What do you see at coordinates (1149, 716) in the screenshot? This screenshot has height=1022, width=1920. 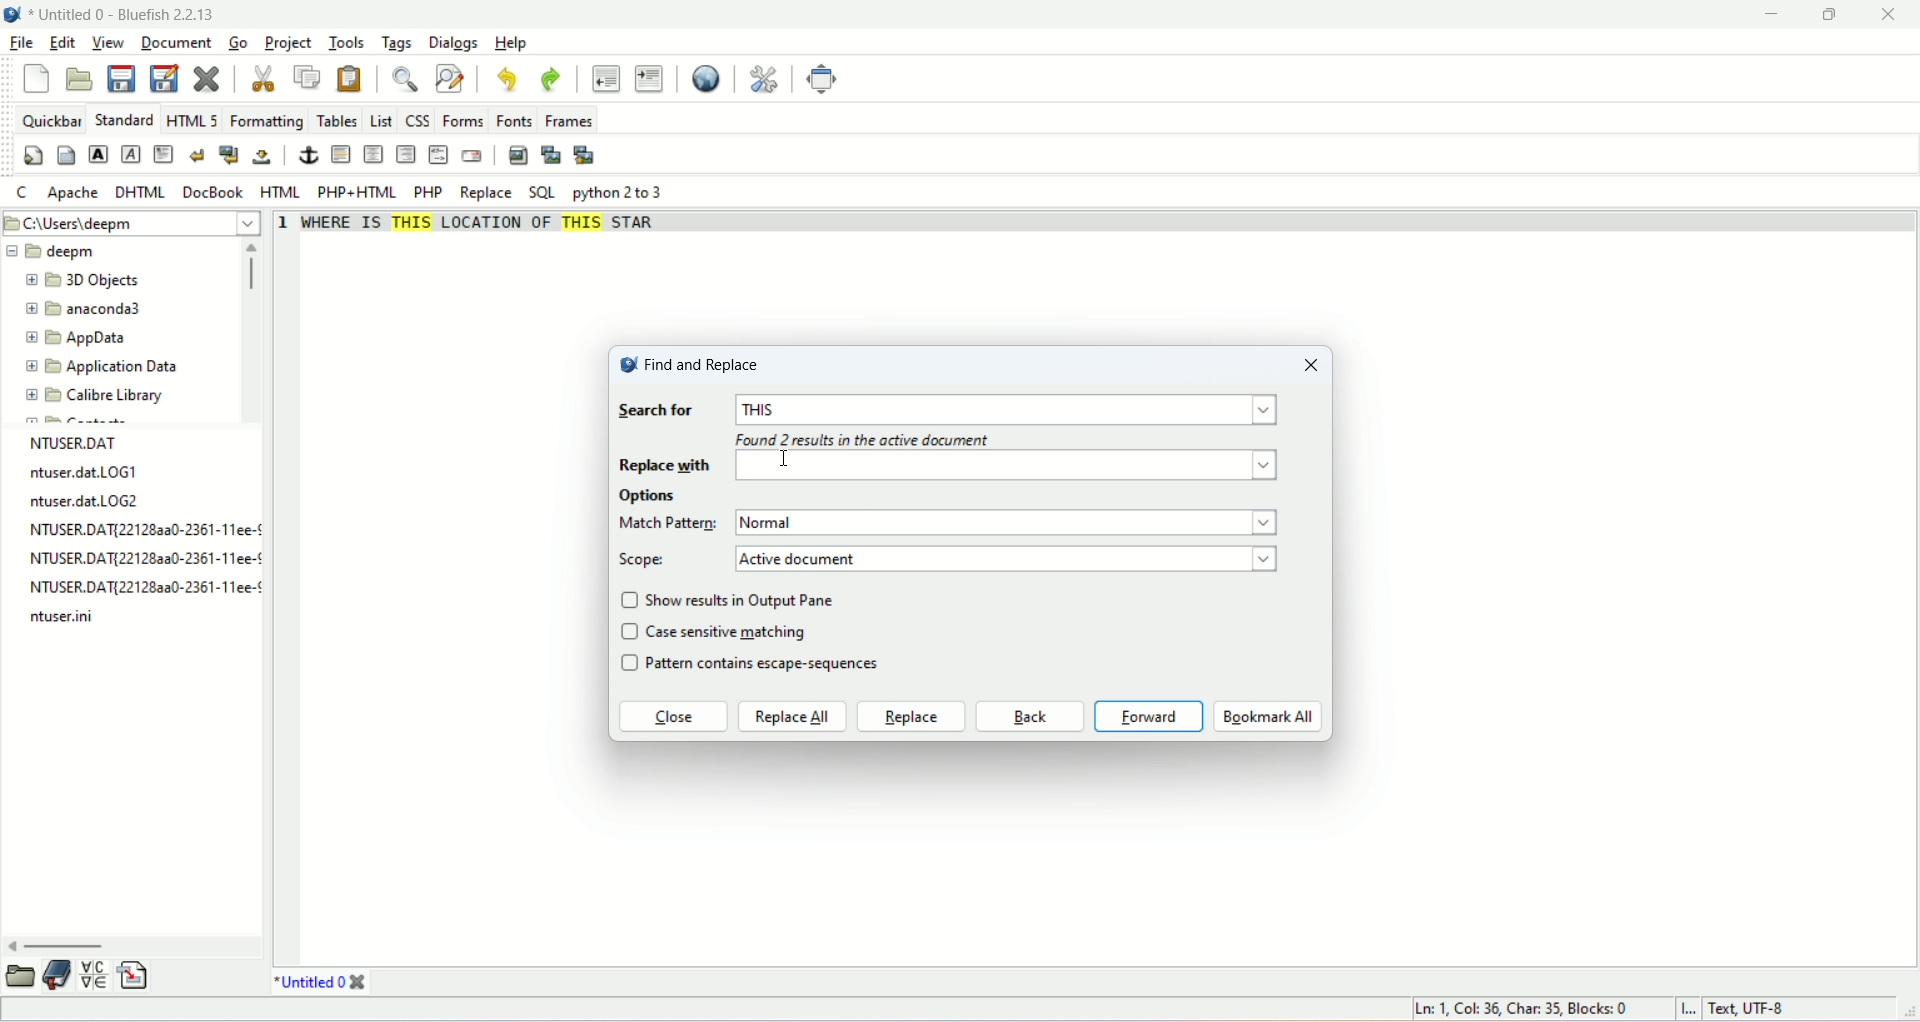 I see `forward` at bounding box center [1149, 716].